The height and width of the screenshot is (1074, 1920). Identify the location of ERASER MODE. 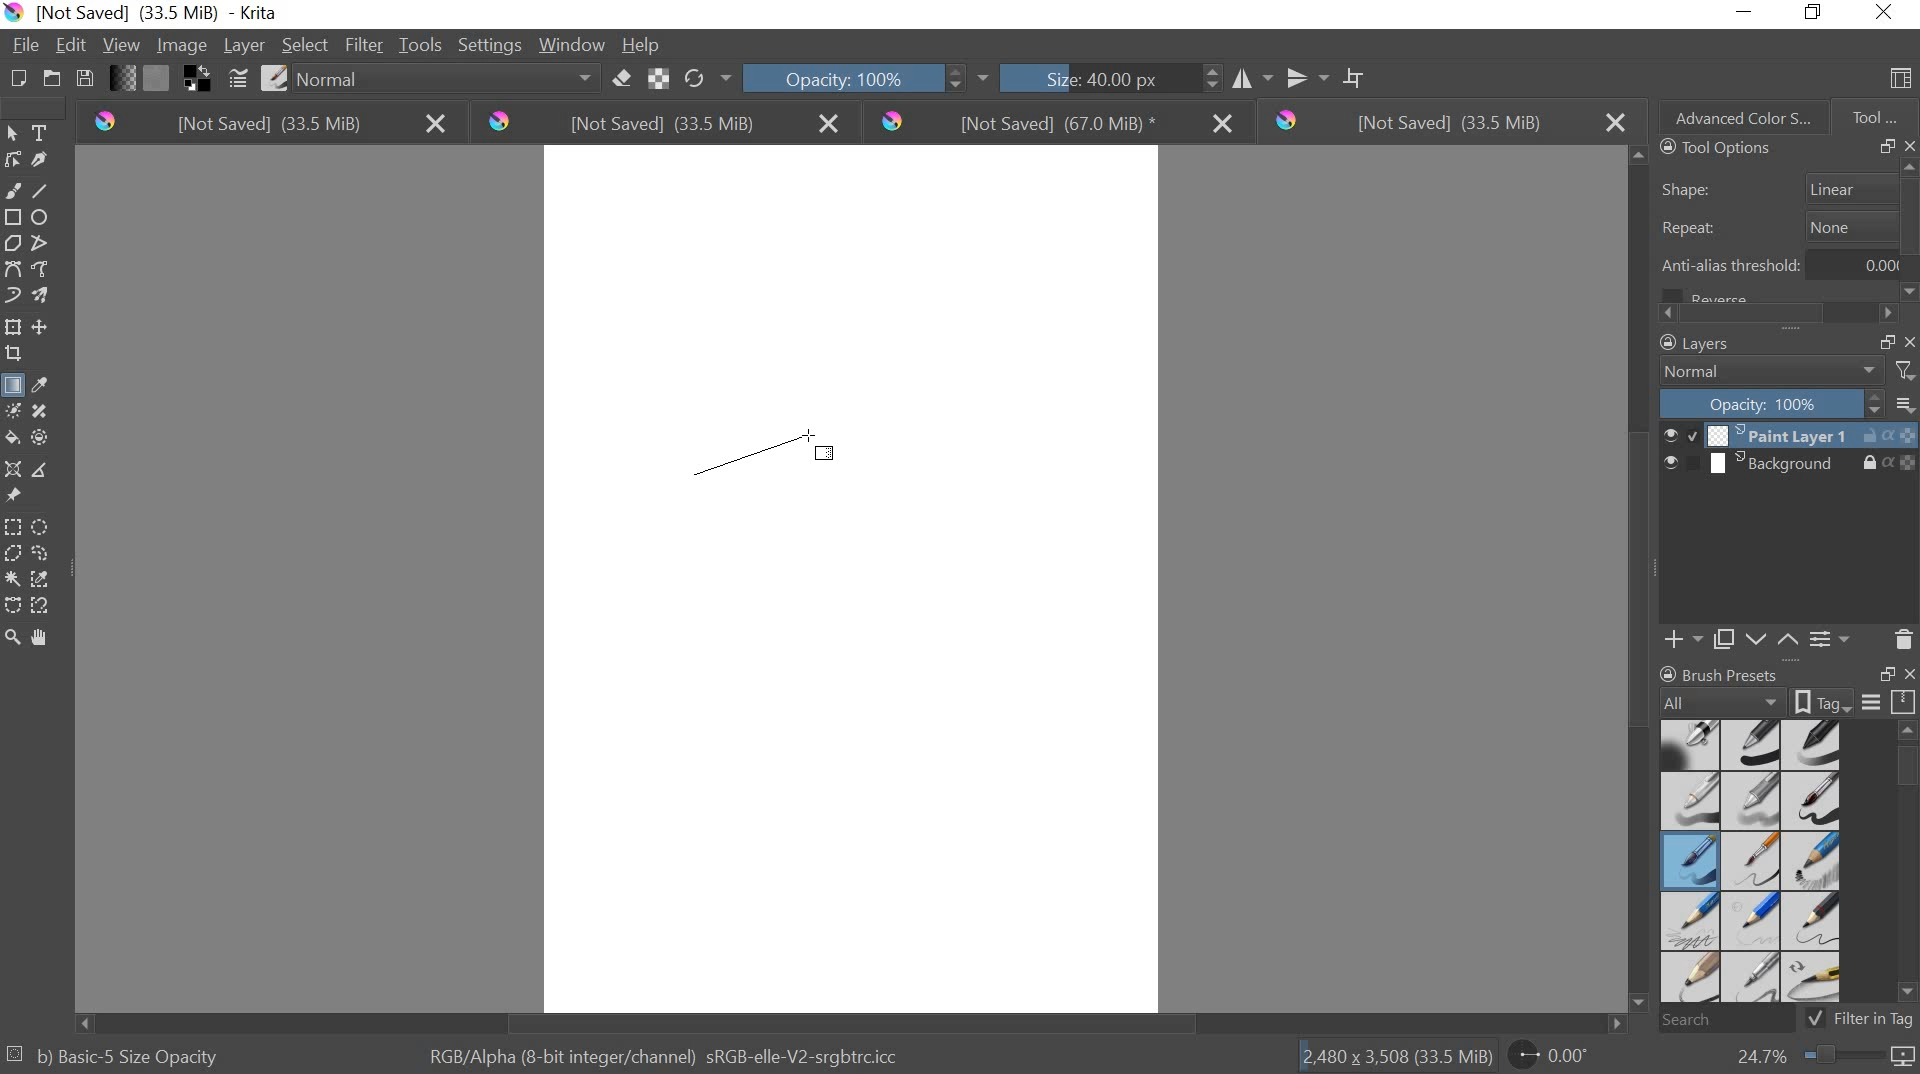
(620, 81).